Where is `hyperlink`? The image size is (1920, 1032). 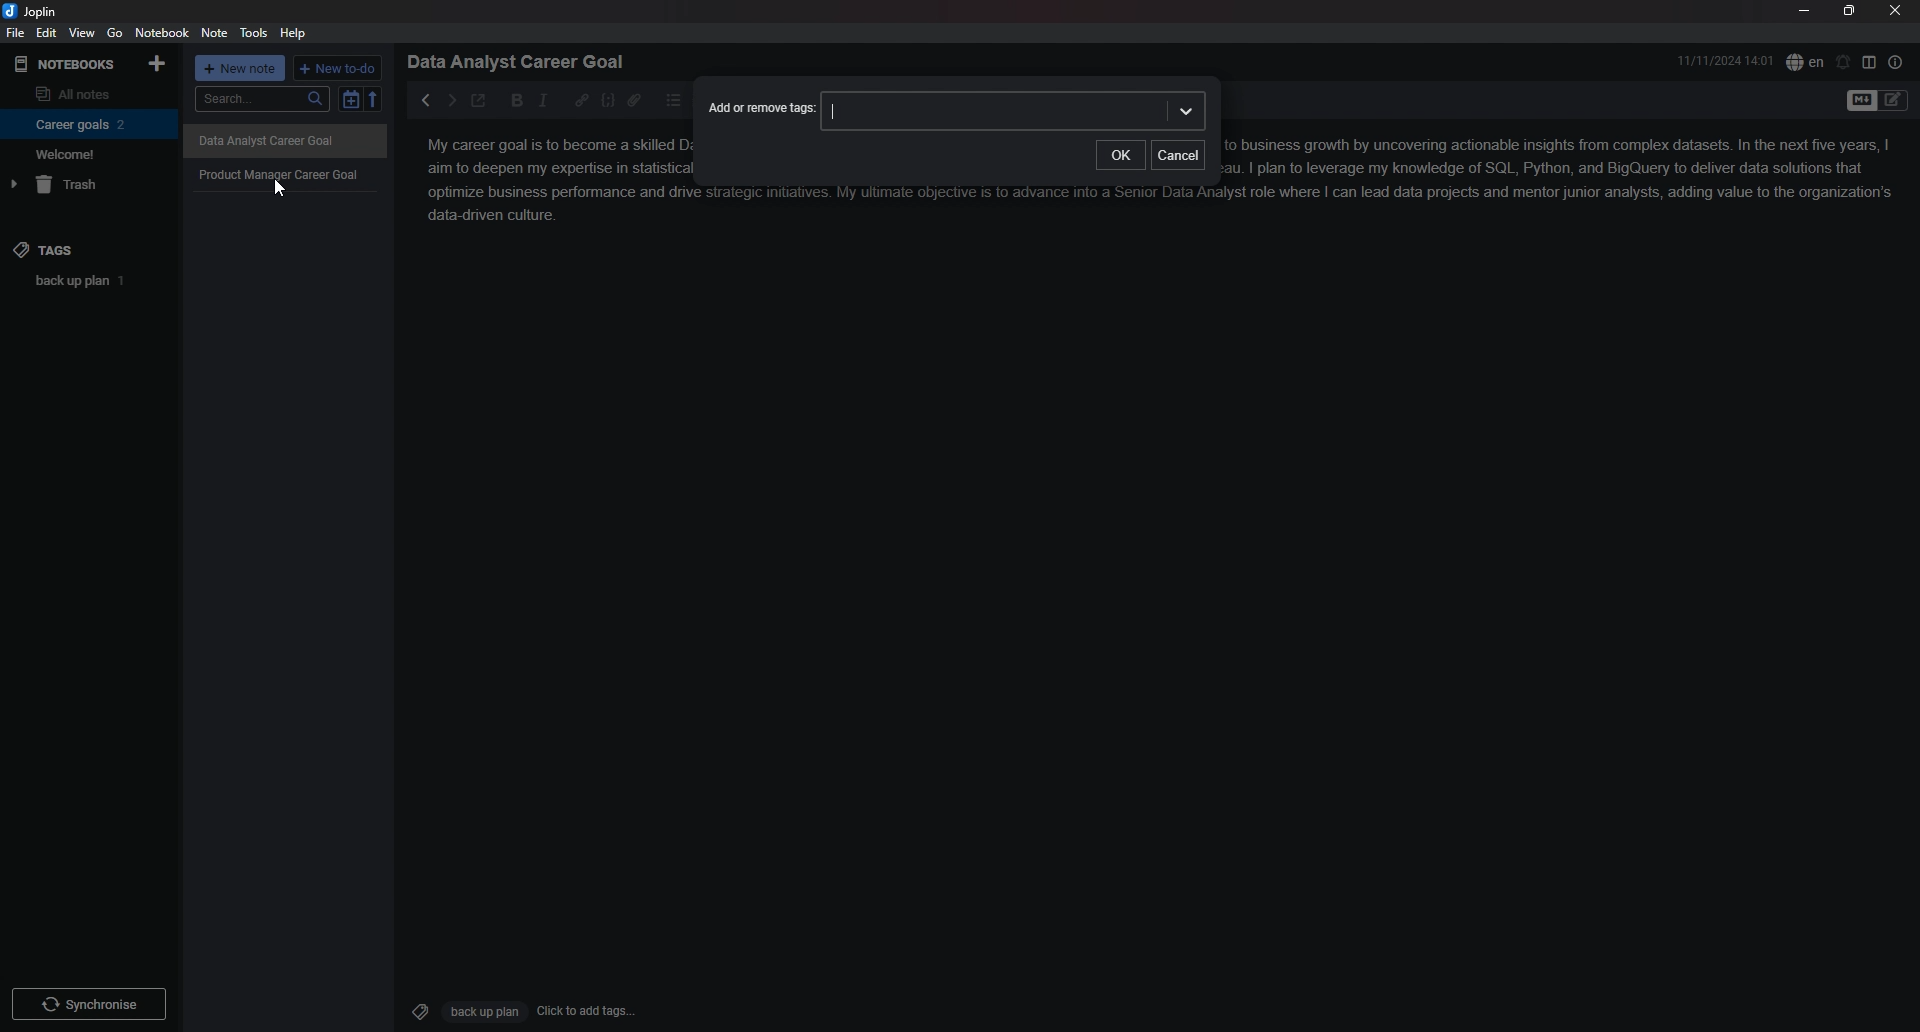
hyperlink is located at coordinates (581, 101).